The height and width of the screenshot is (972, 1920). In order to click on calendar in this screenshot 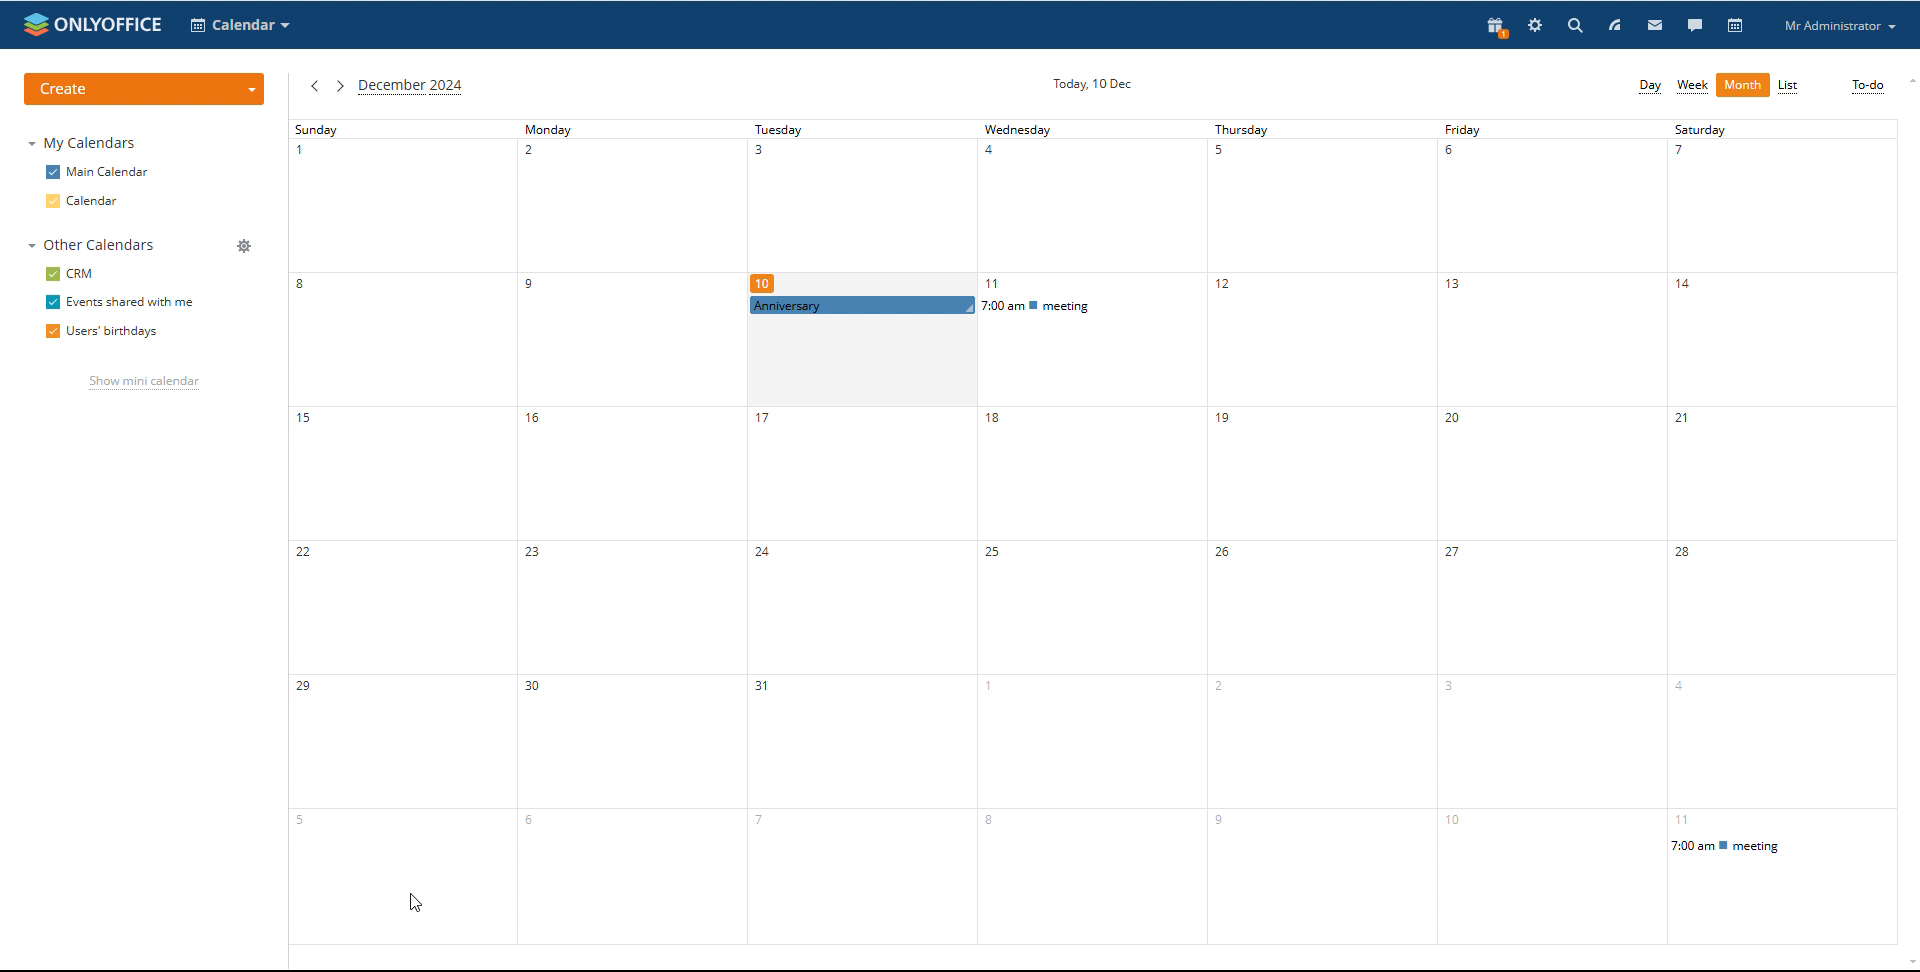, I will do `click(1737, 25)`.